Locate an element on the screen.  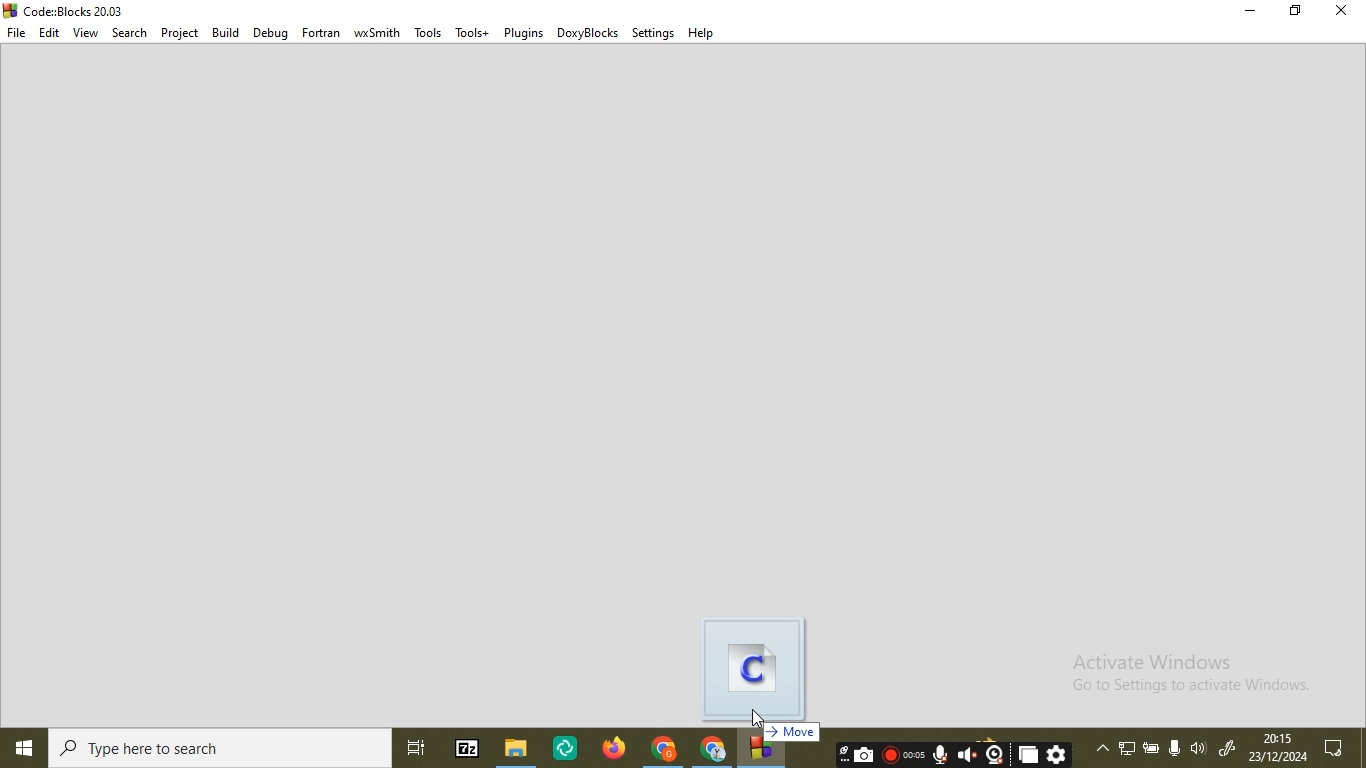
wxSmith is located at coordinates (379, 33).